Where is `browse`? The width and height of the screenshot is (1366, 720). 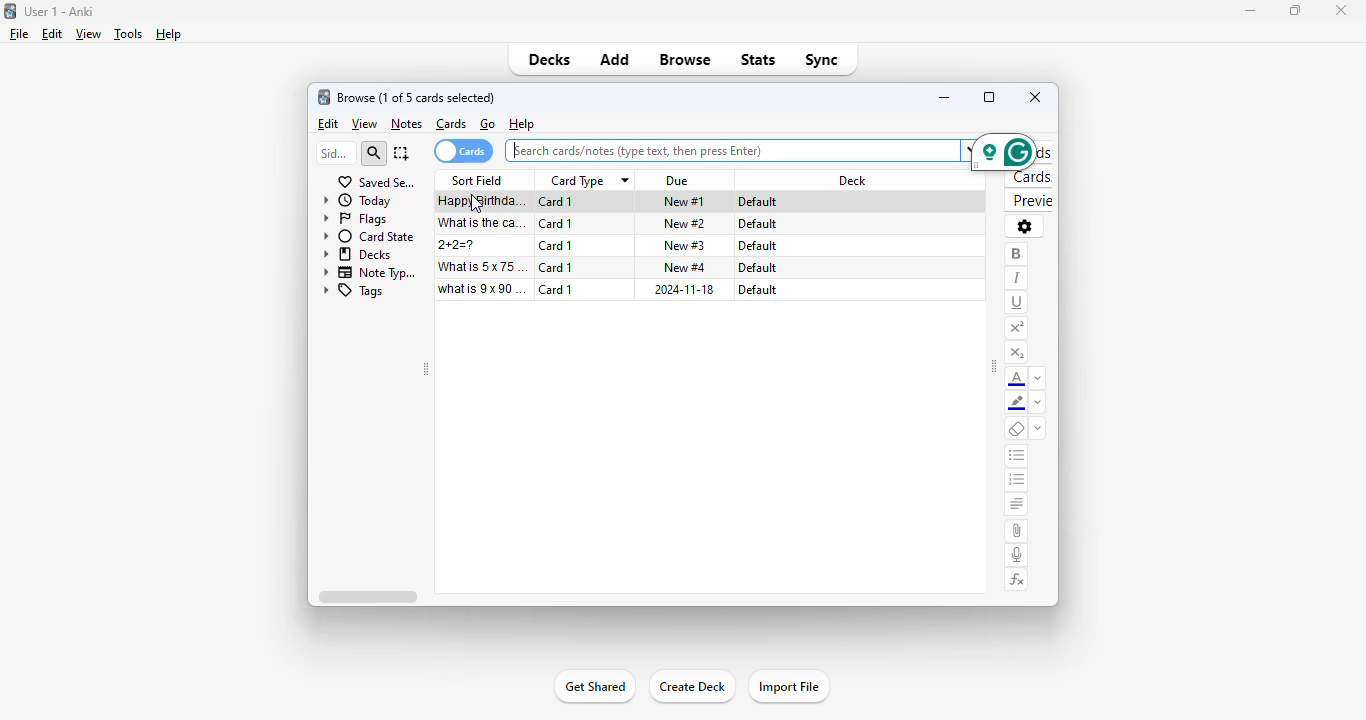
browse is located at coordinates (685, 59).